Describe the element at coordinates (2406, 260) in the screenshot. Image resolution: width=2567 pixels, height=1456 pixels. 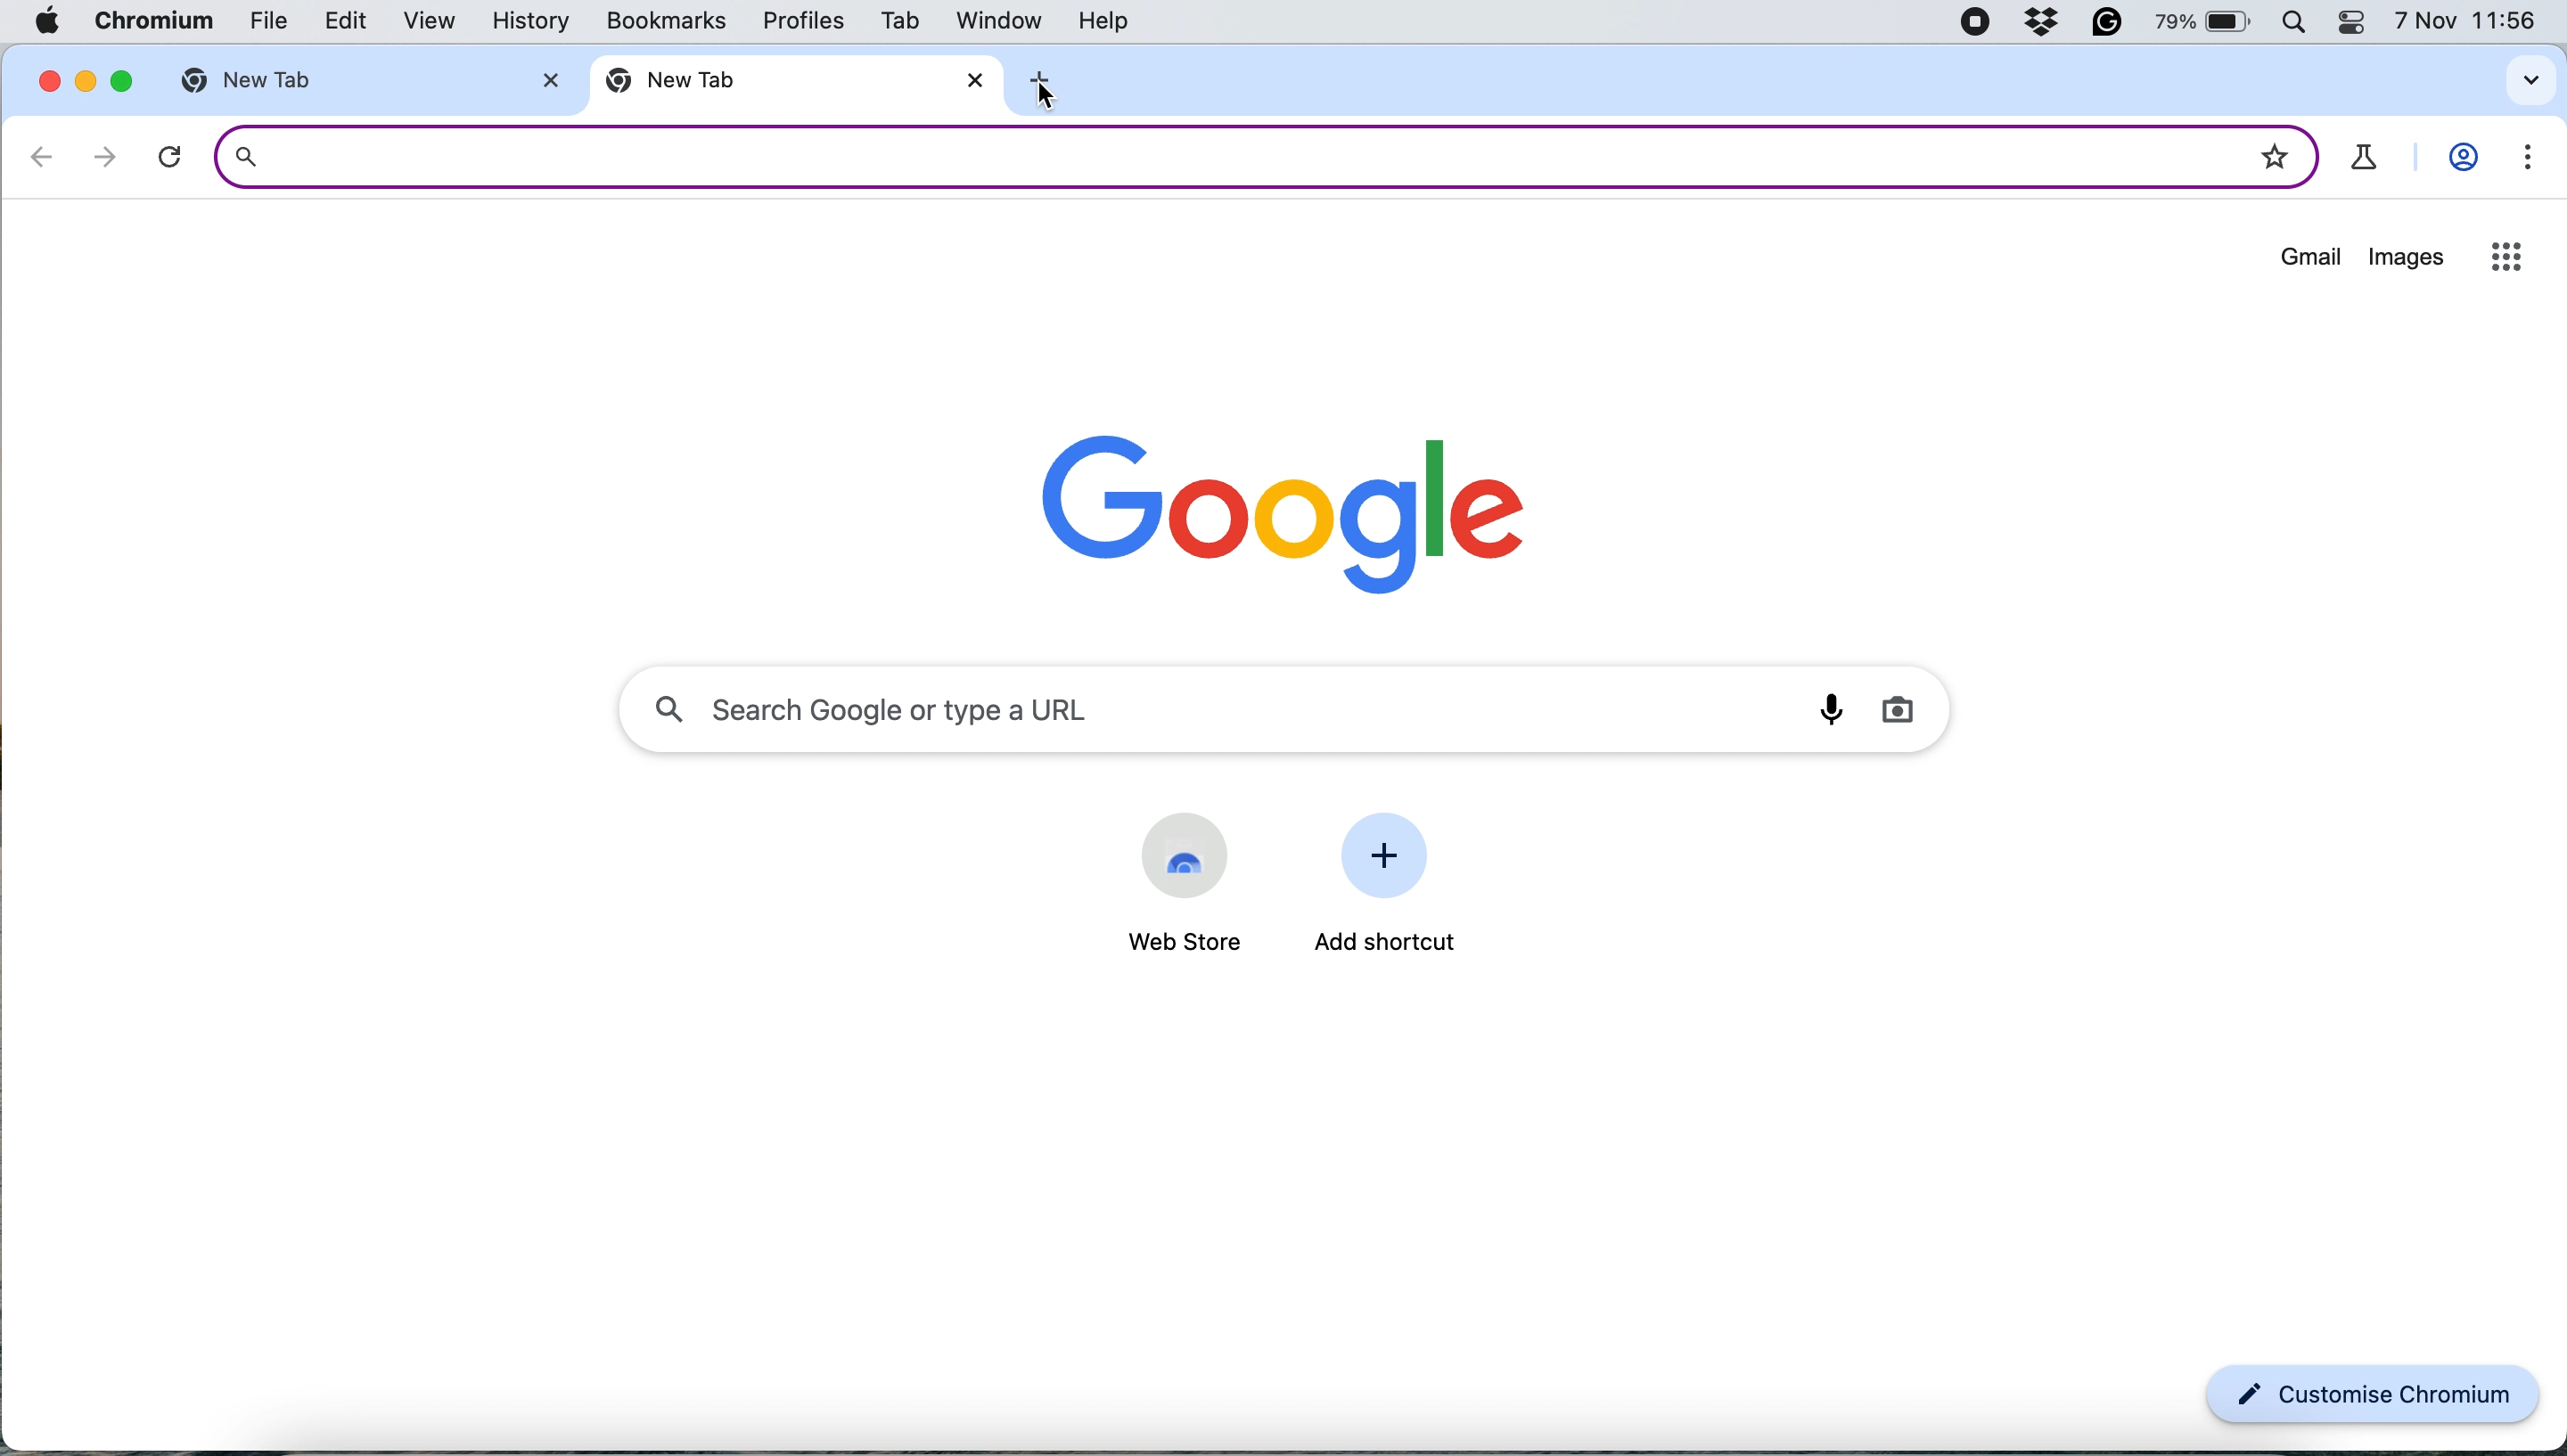
I see `images` at that location.